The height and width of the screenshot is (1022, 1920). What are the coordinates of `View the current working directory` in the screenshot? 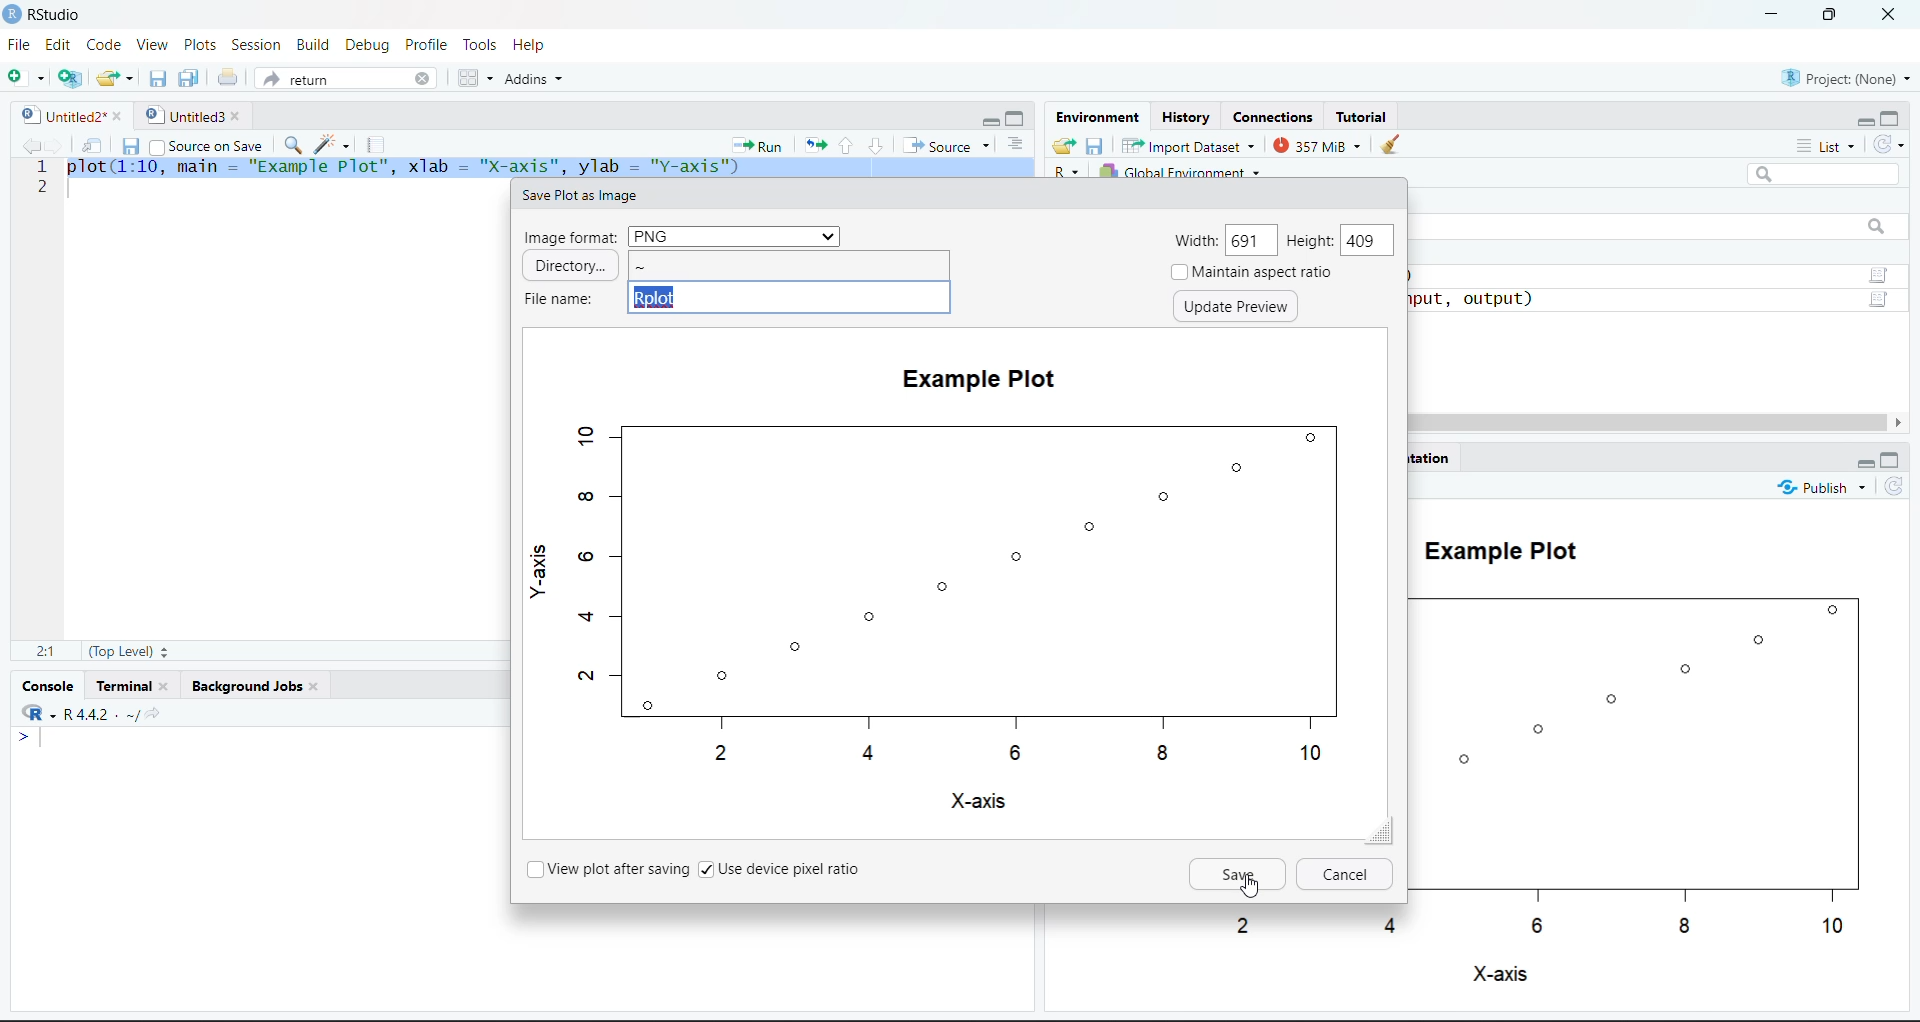 It's located at (156, 714).